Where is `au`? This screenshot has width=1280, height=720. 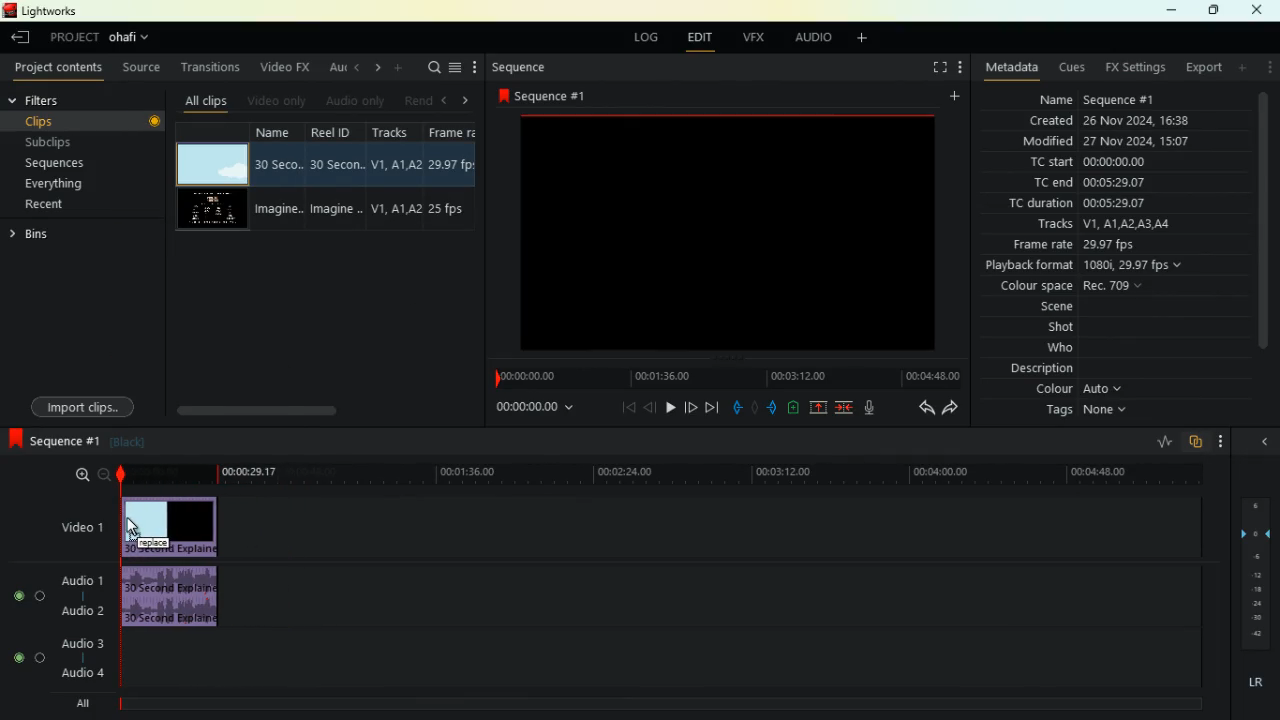 au is located at coordinates (337, 68).